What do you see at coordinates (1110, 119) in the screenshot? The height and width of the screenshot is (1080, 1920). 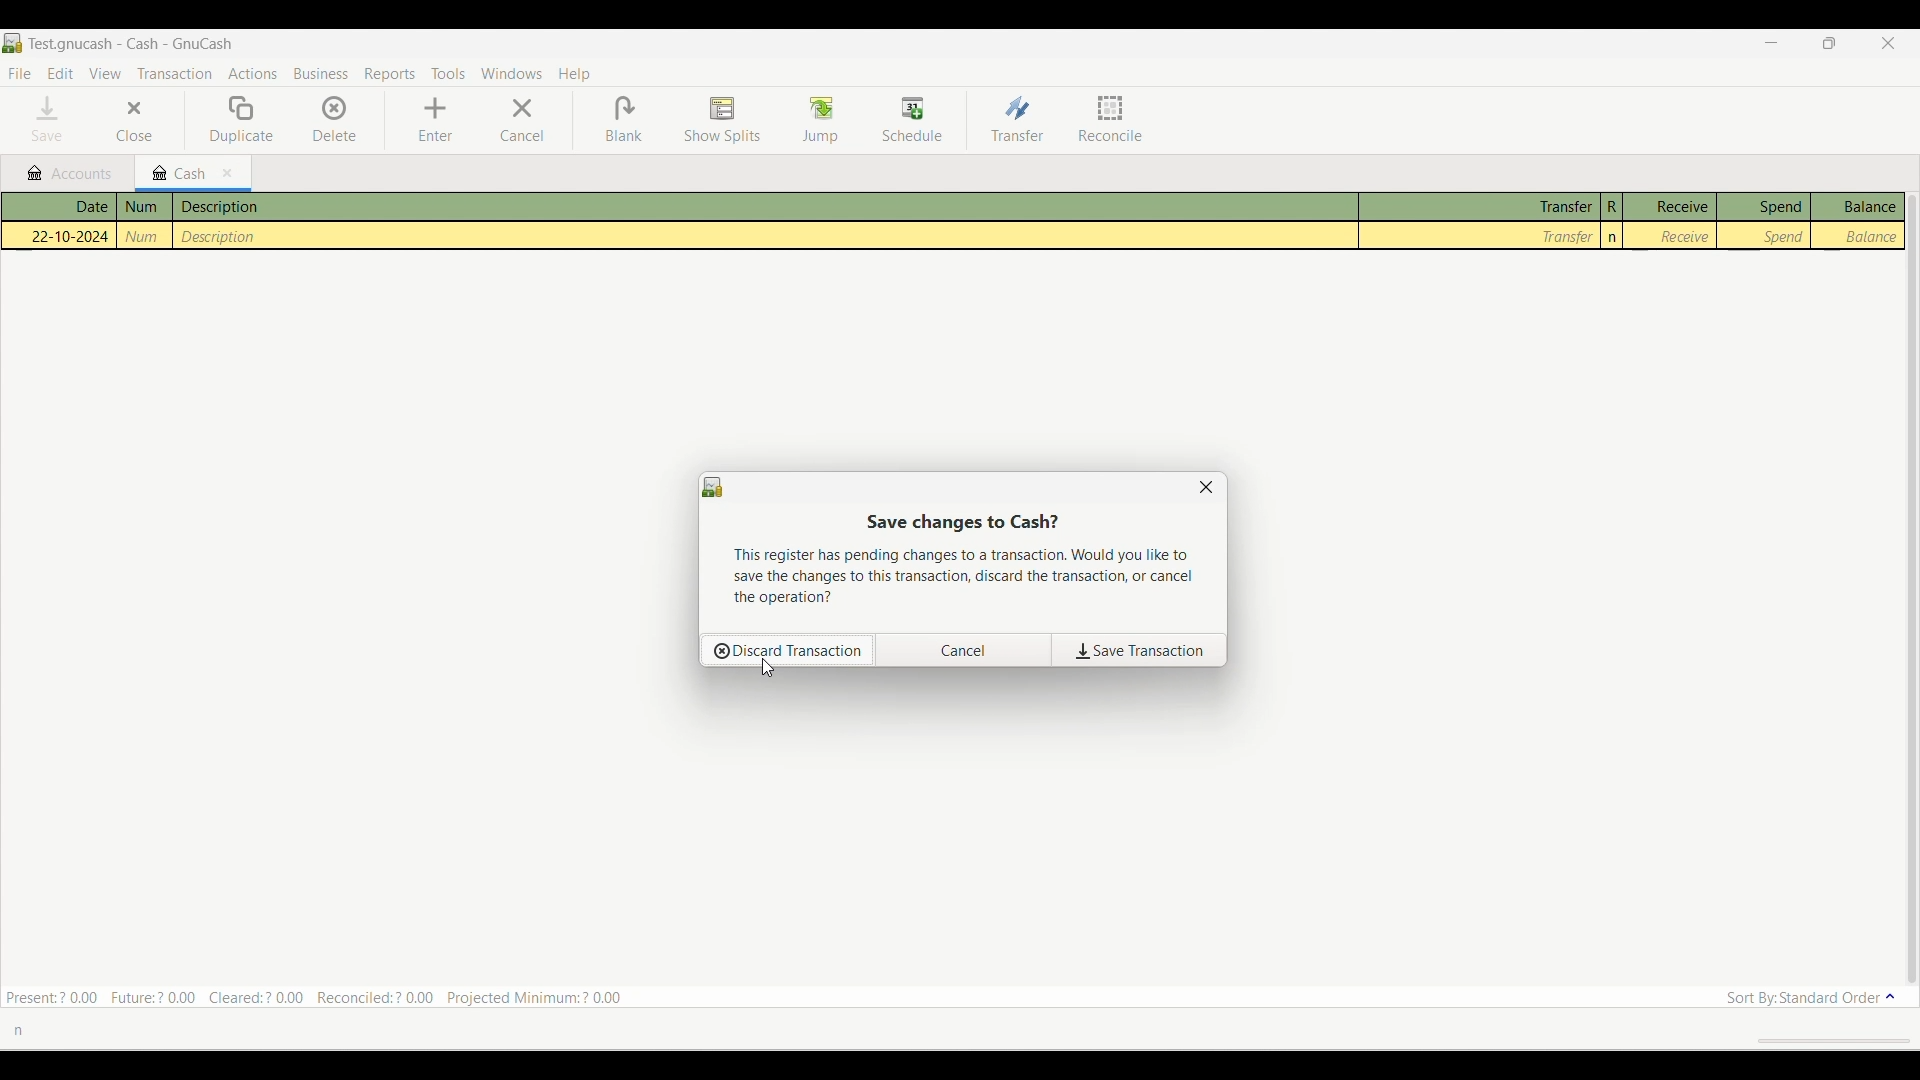 I see `Reconcile` at bounding box center [1110, 119].